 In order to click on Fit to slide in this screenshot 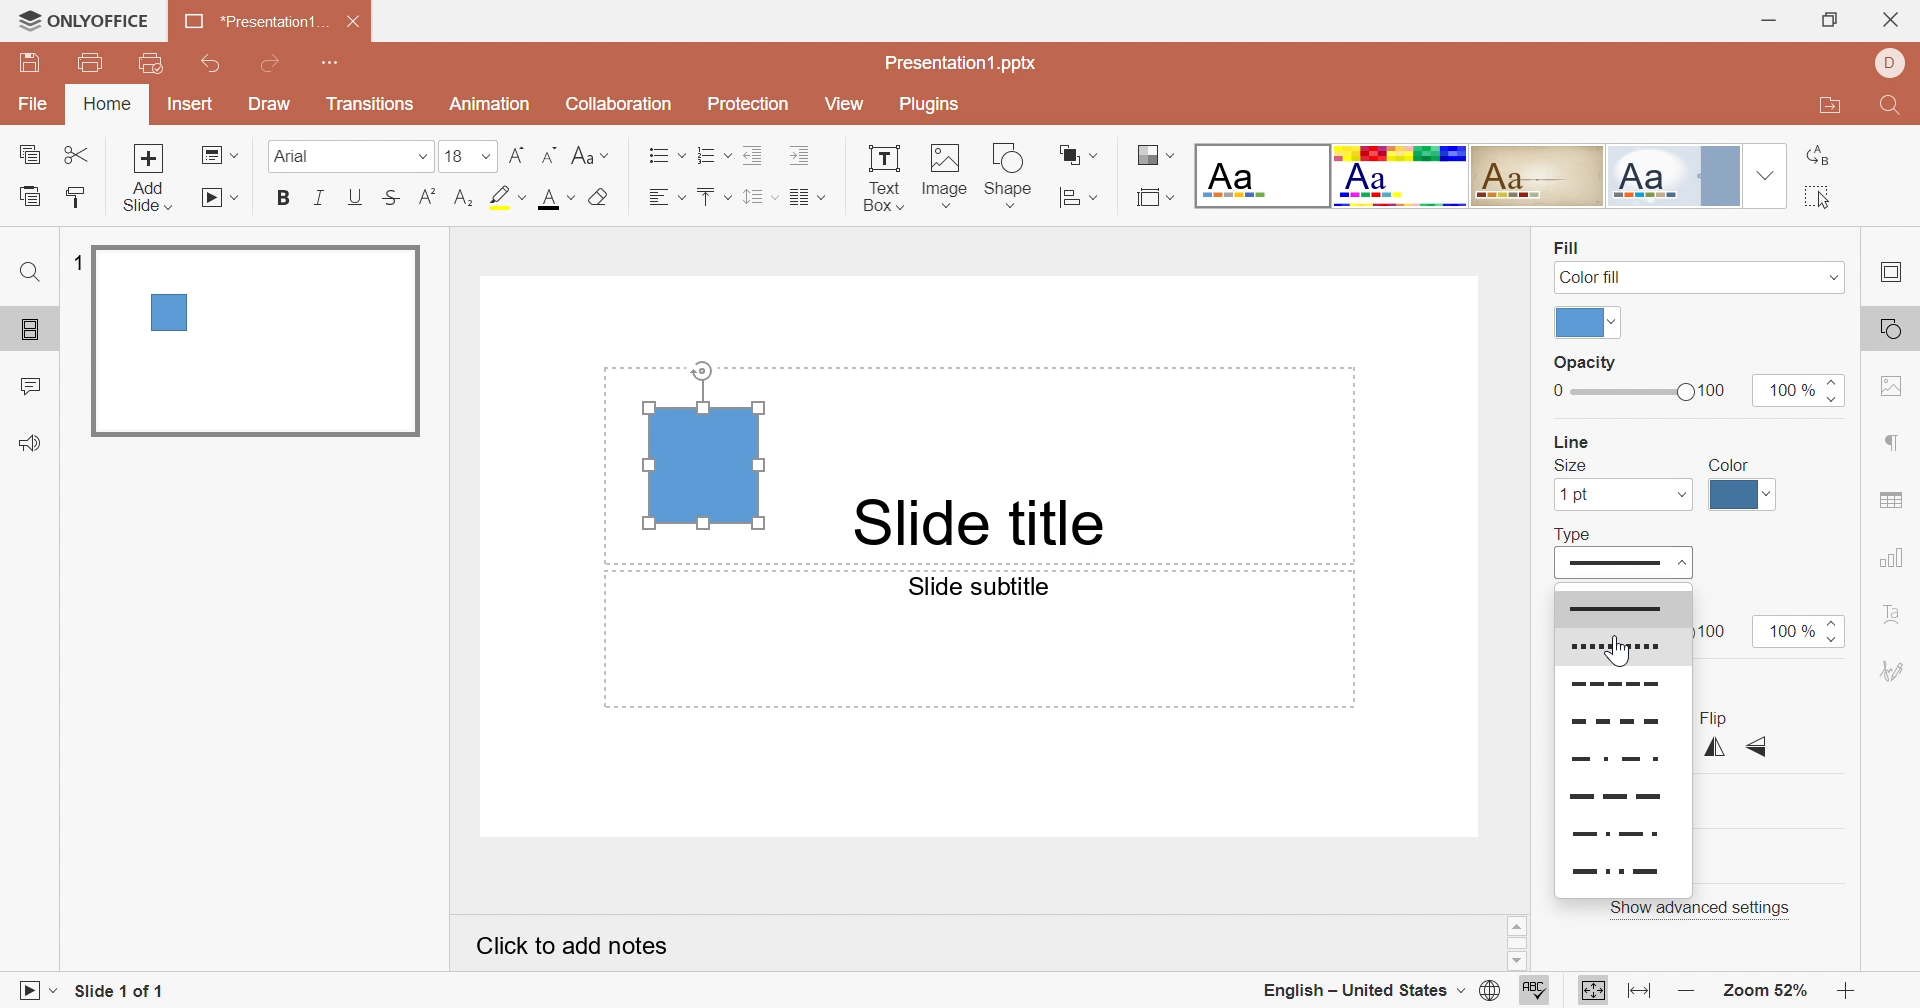, I will do `click(1593, 990)`.